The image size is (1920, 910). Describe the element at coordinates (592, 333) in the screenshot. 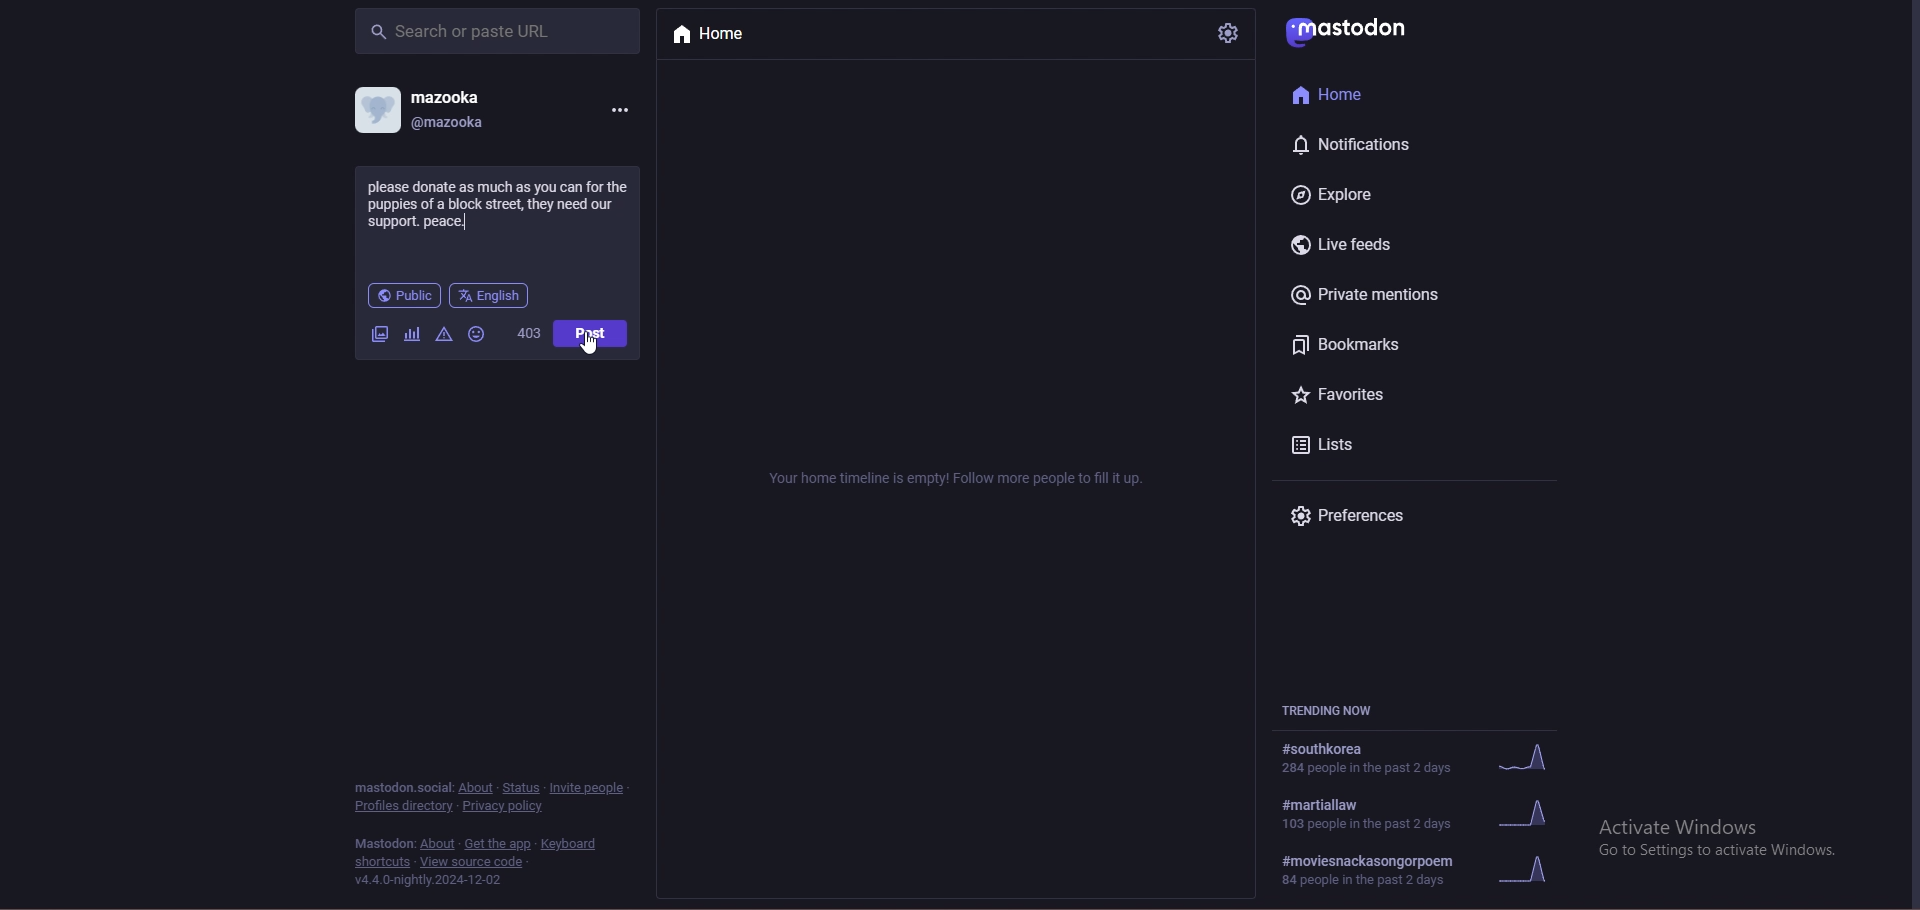

I see `post` at that location.